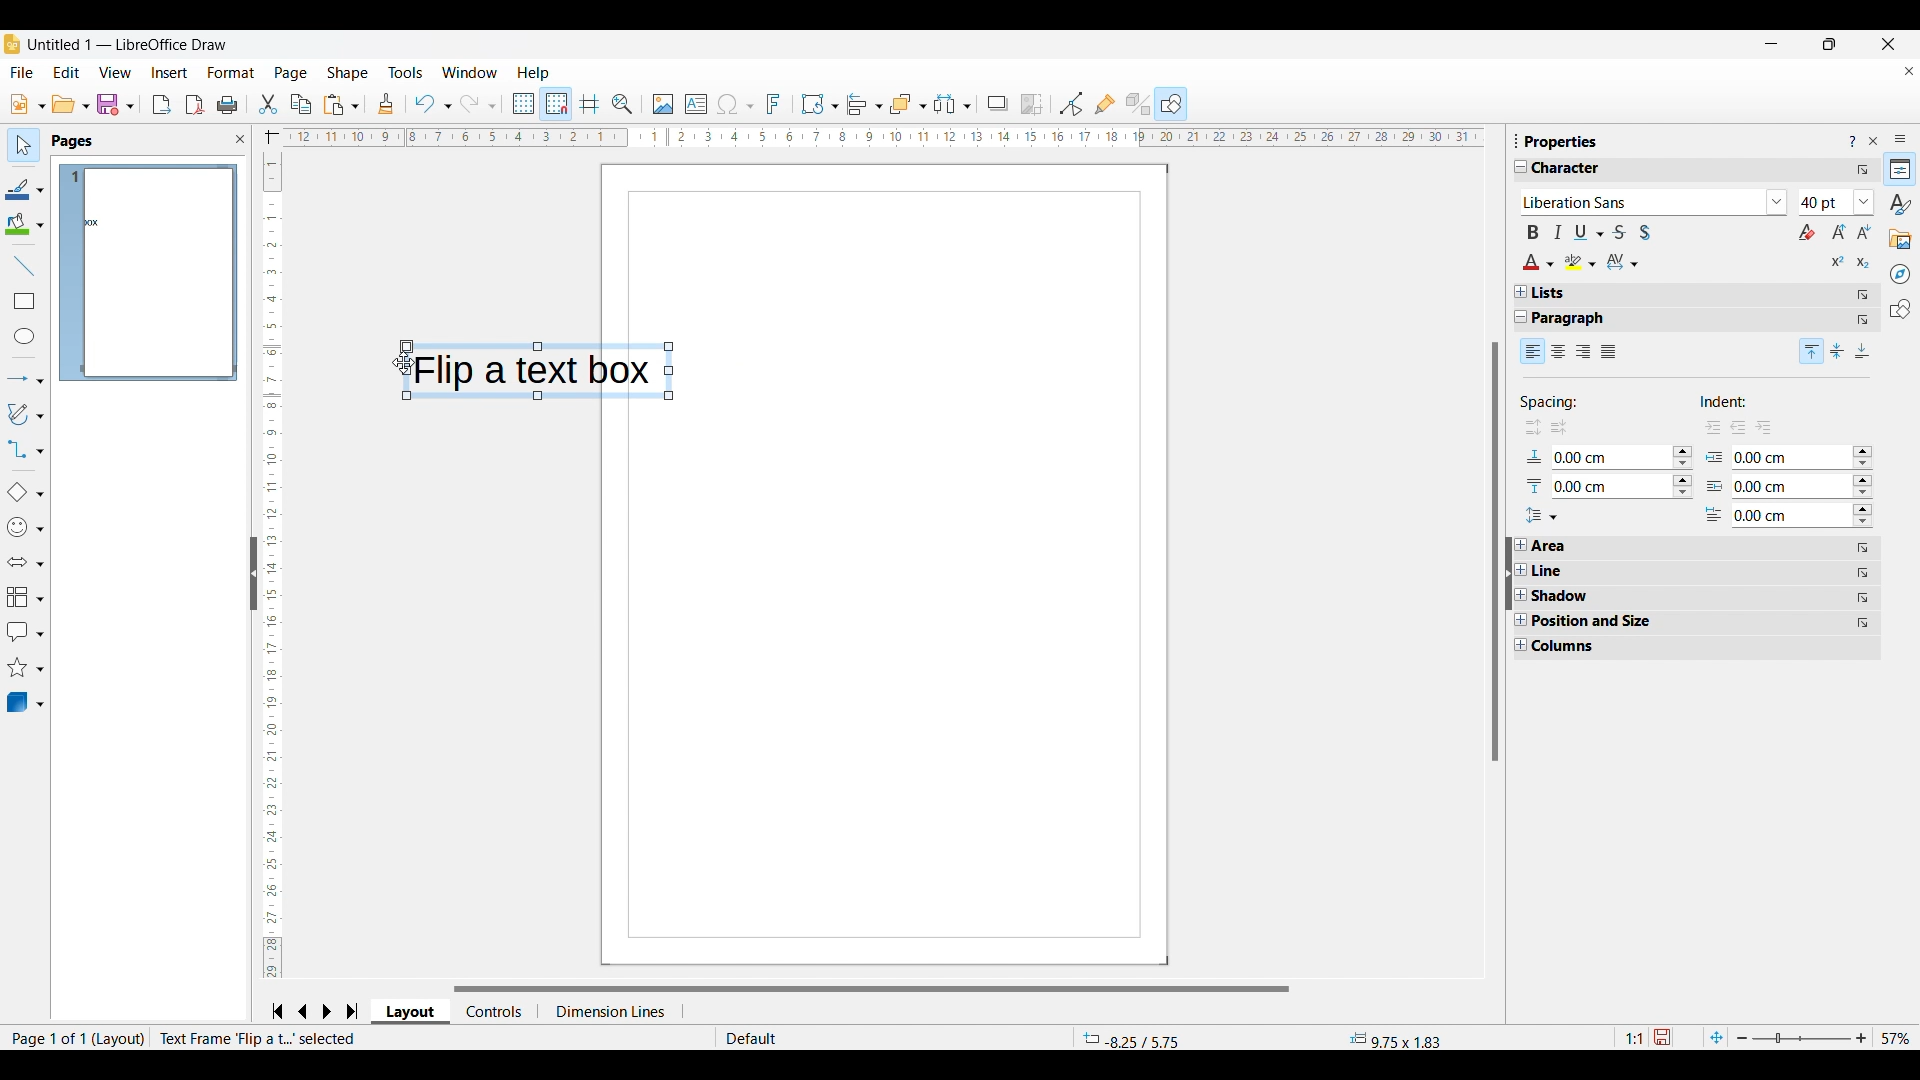 The height and width of the screenshot is (1080, 1920). I want to click on Arrange options, so click(908, 105).